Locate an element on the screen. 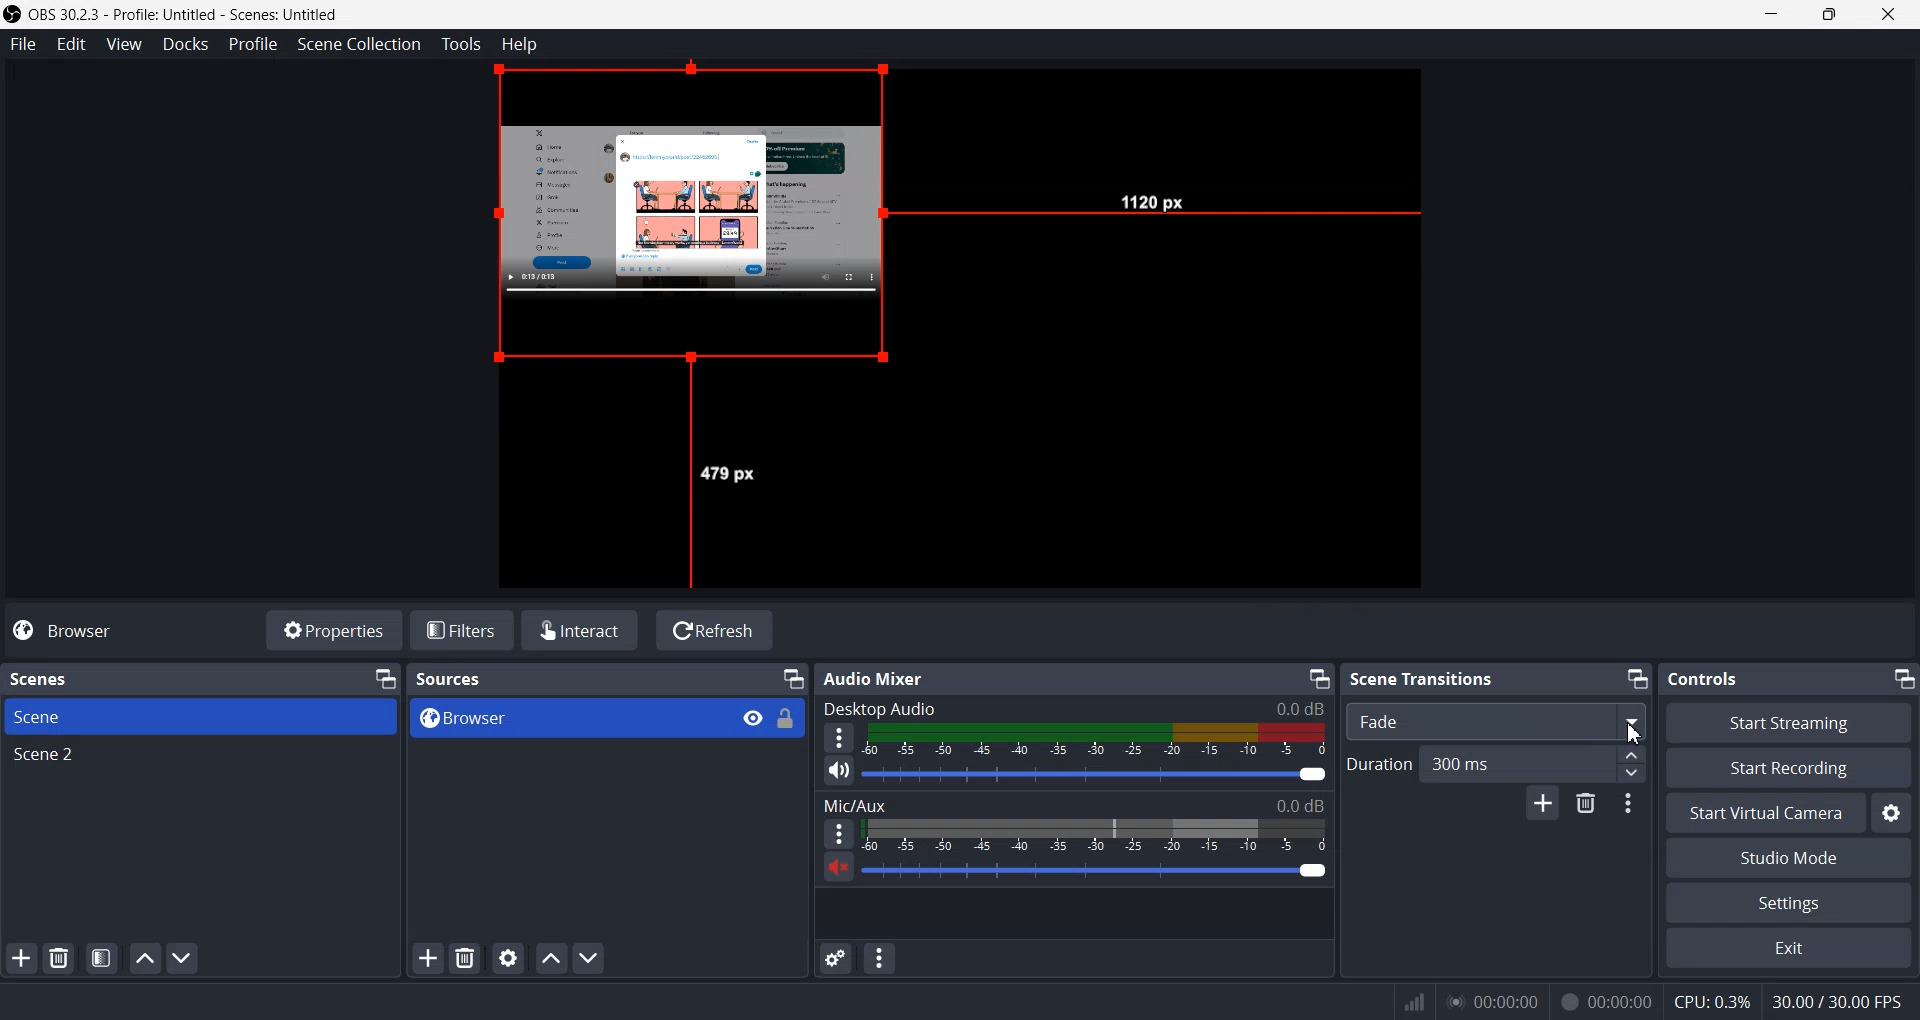 This screenshot has width=1920, height=1020. Docks is located at coordinates (186, 44).